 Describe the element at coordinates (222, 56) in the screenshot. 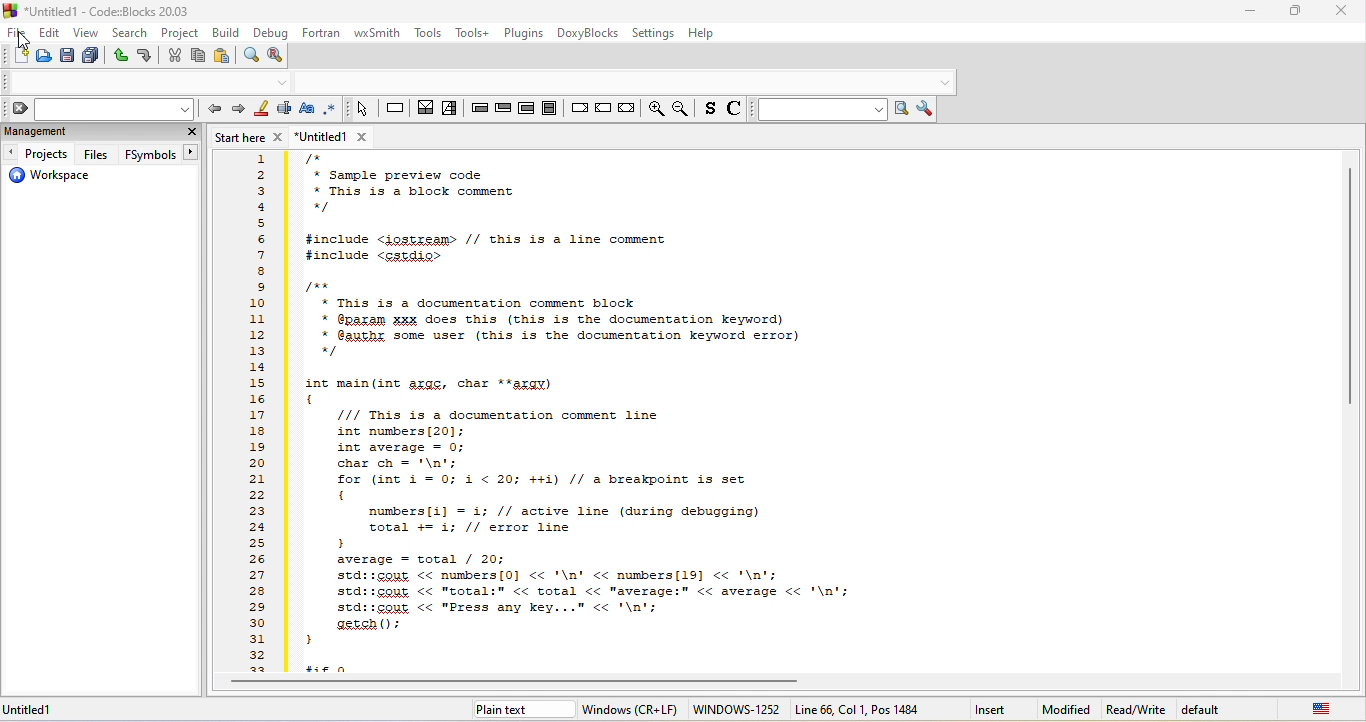

I see `paste` at that location.